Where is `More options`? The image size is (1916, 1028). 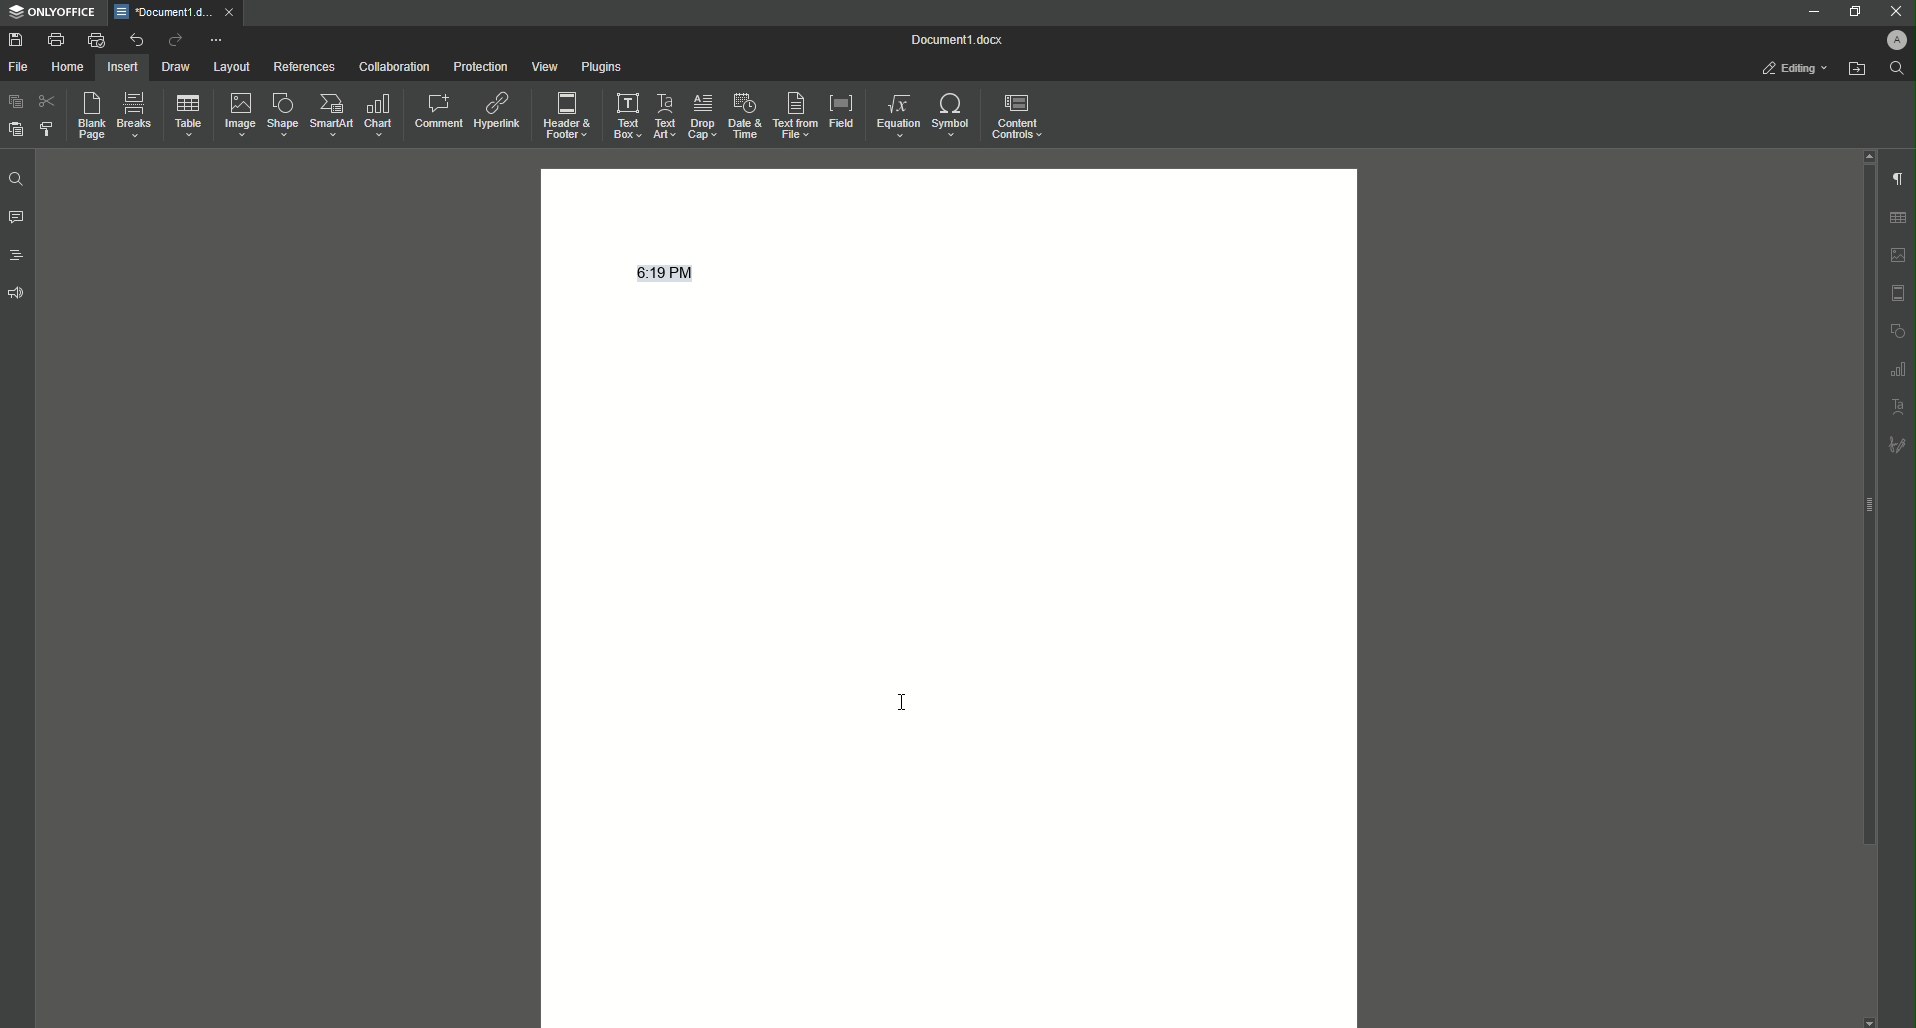
More options is located at coordinates (218, 40).